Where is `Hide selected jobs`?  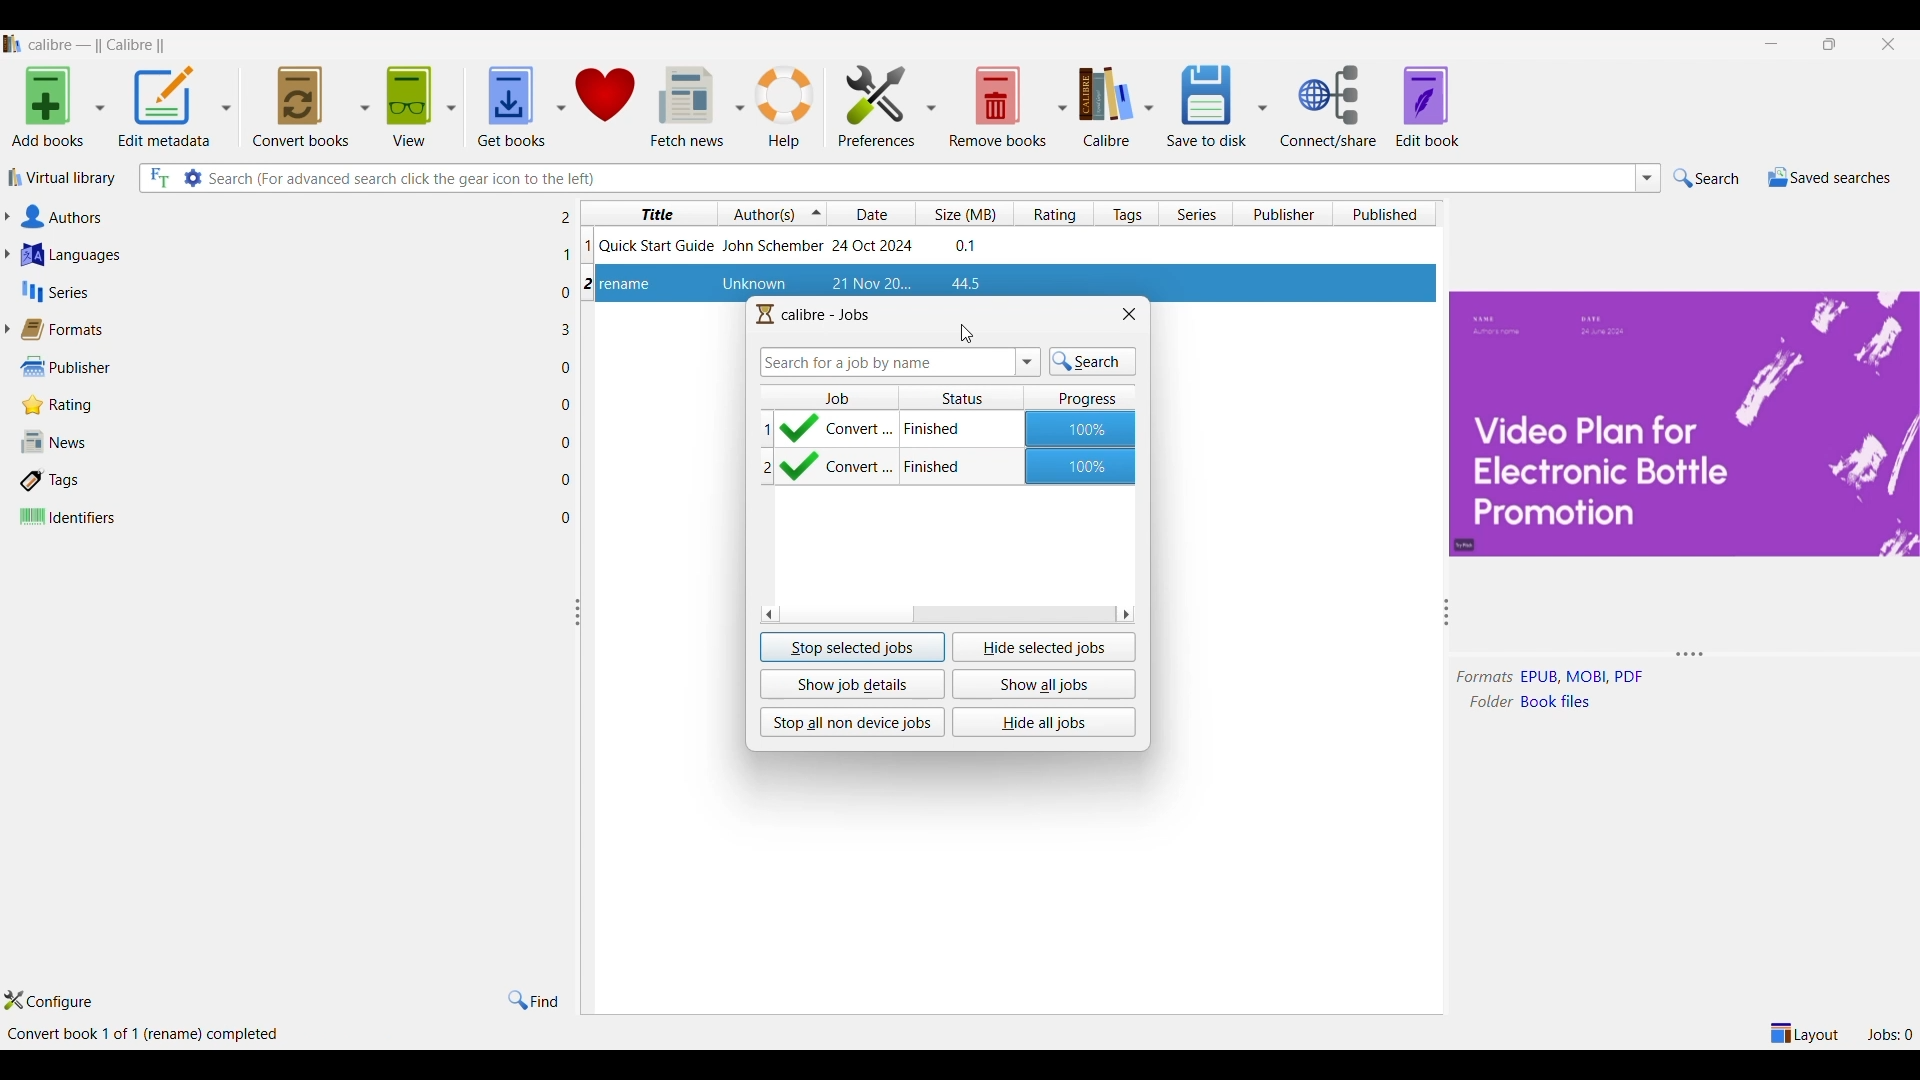 Hide selected jobs is located at coordinates (1044, 647).